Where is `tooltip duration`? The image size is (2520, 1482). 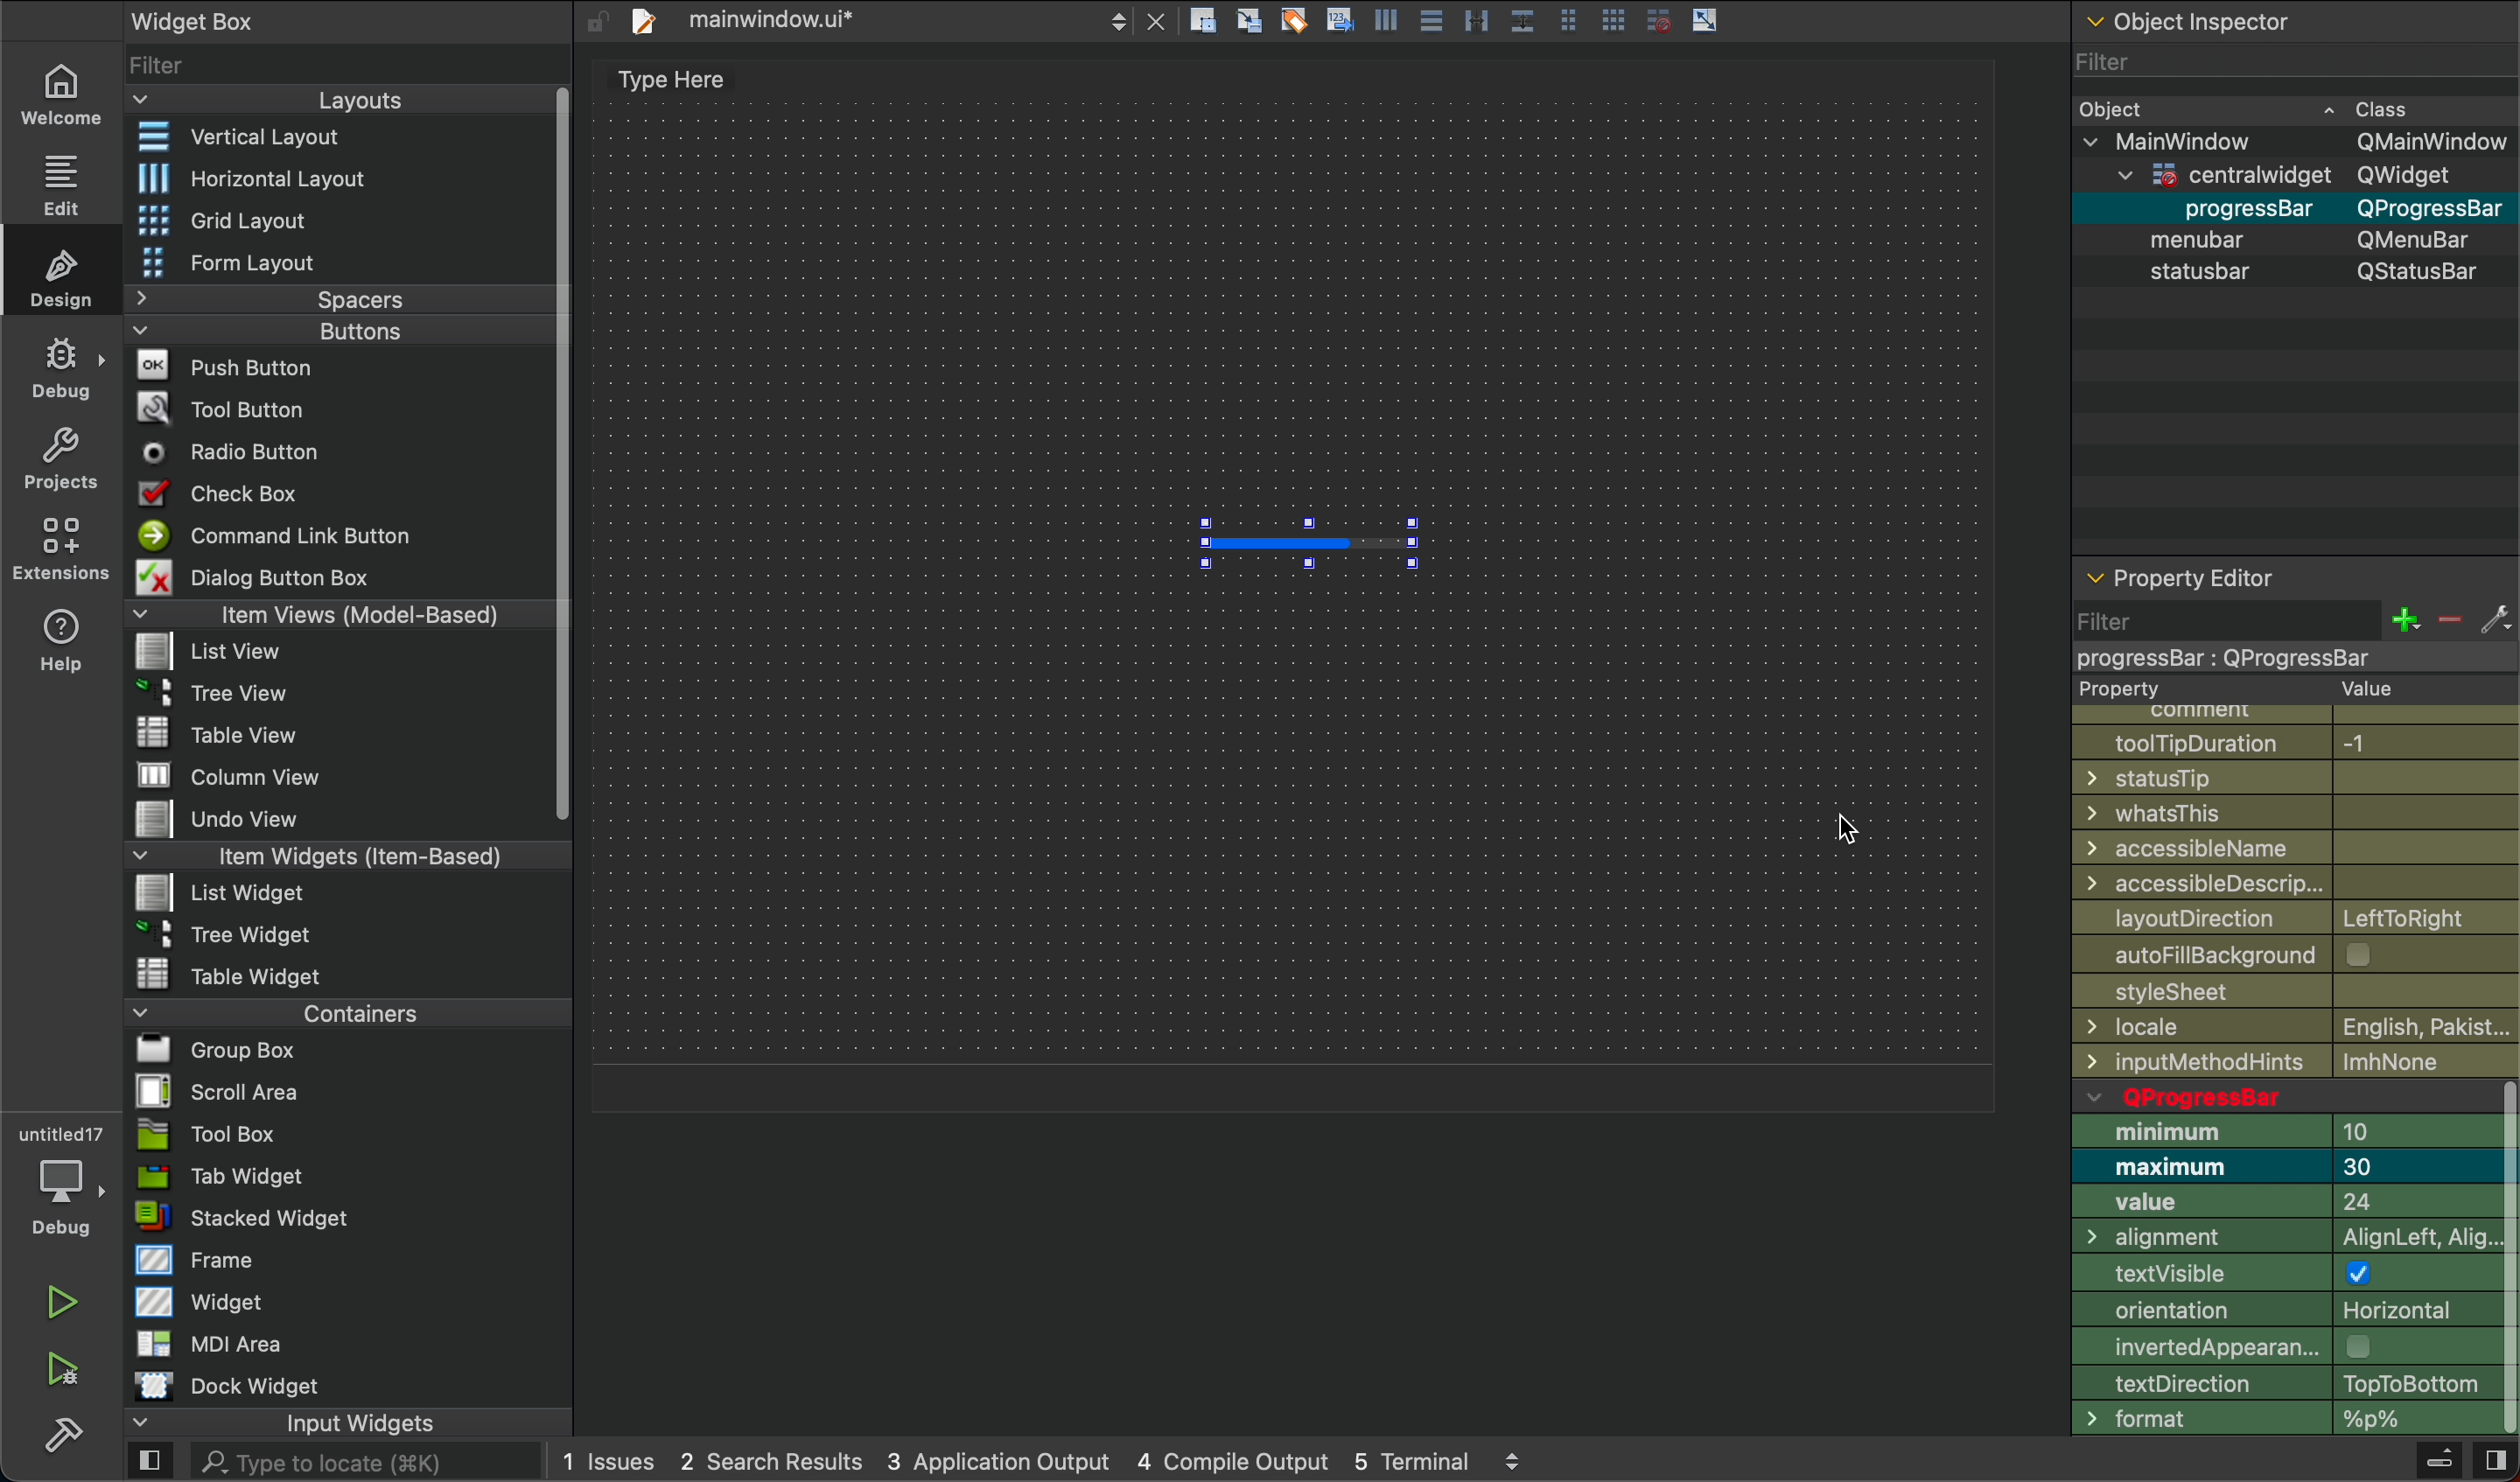 tooltip duration is located at coordinates (2285, 740).